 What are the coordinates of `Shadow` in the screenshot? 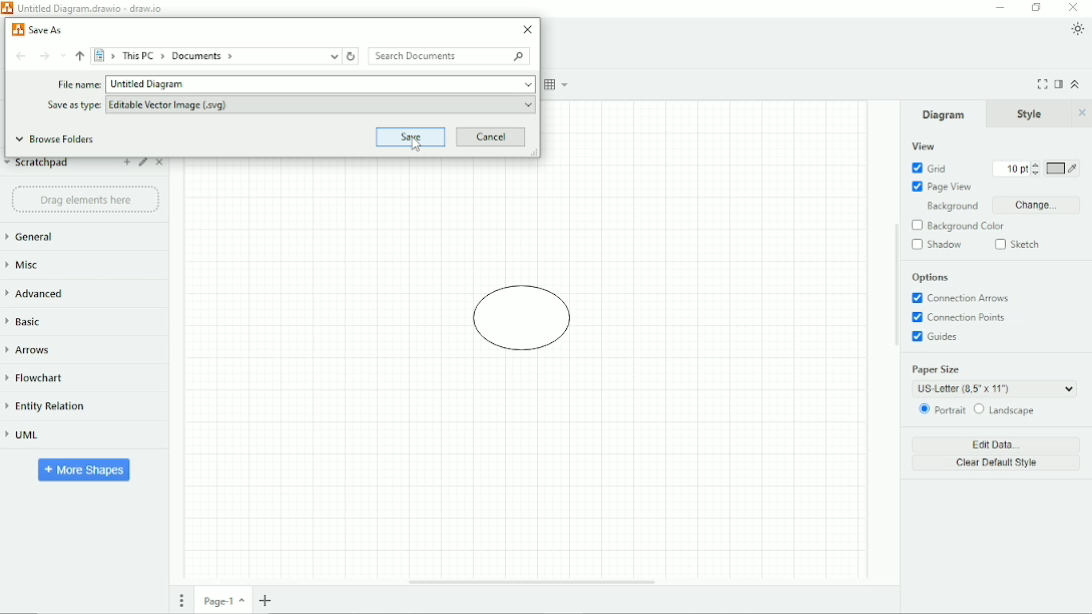 It's located at (938, 245).